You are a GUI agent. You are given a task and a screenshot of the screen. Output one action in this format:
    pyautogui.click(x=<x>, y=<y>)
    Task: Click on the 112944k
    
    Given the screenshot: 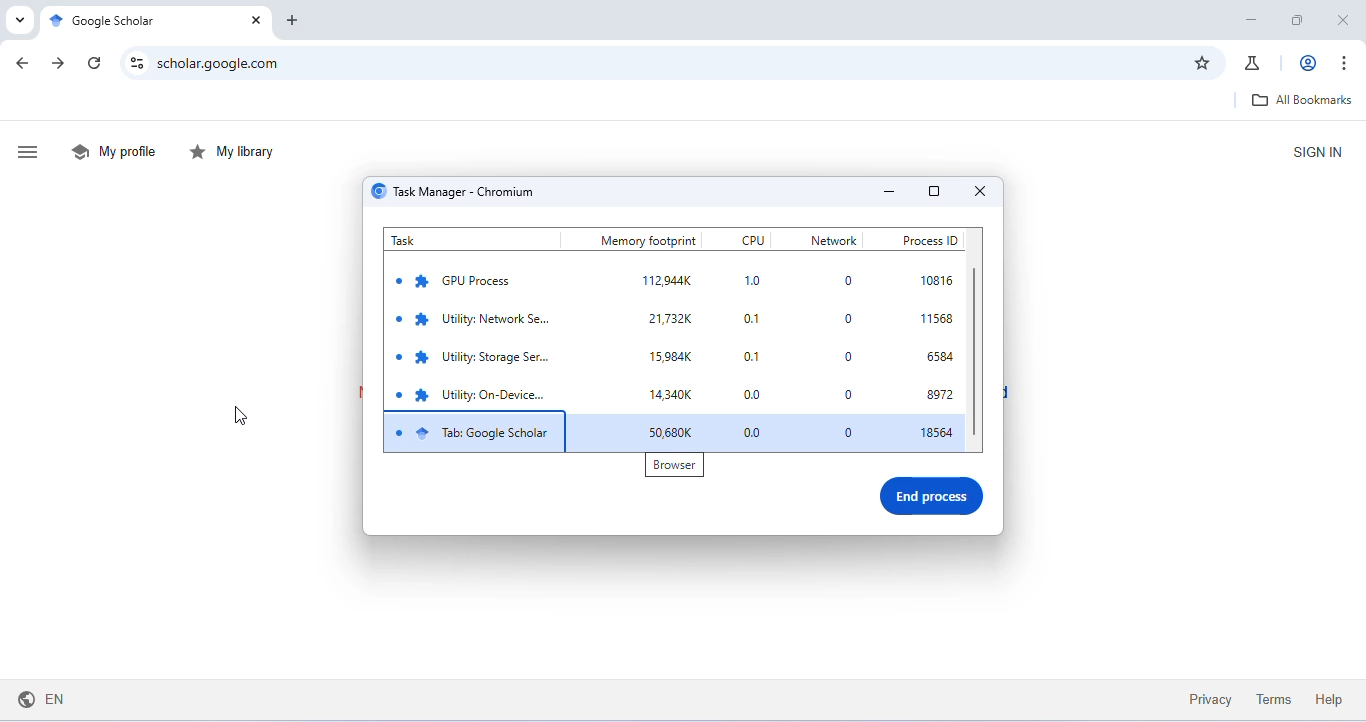 What is the action you would take?
    pyautogui.click(x=667, y=282)
    